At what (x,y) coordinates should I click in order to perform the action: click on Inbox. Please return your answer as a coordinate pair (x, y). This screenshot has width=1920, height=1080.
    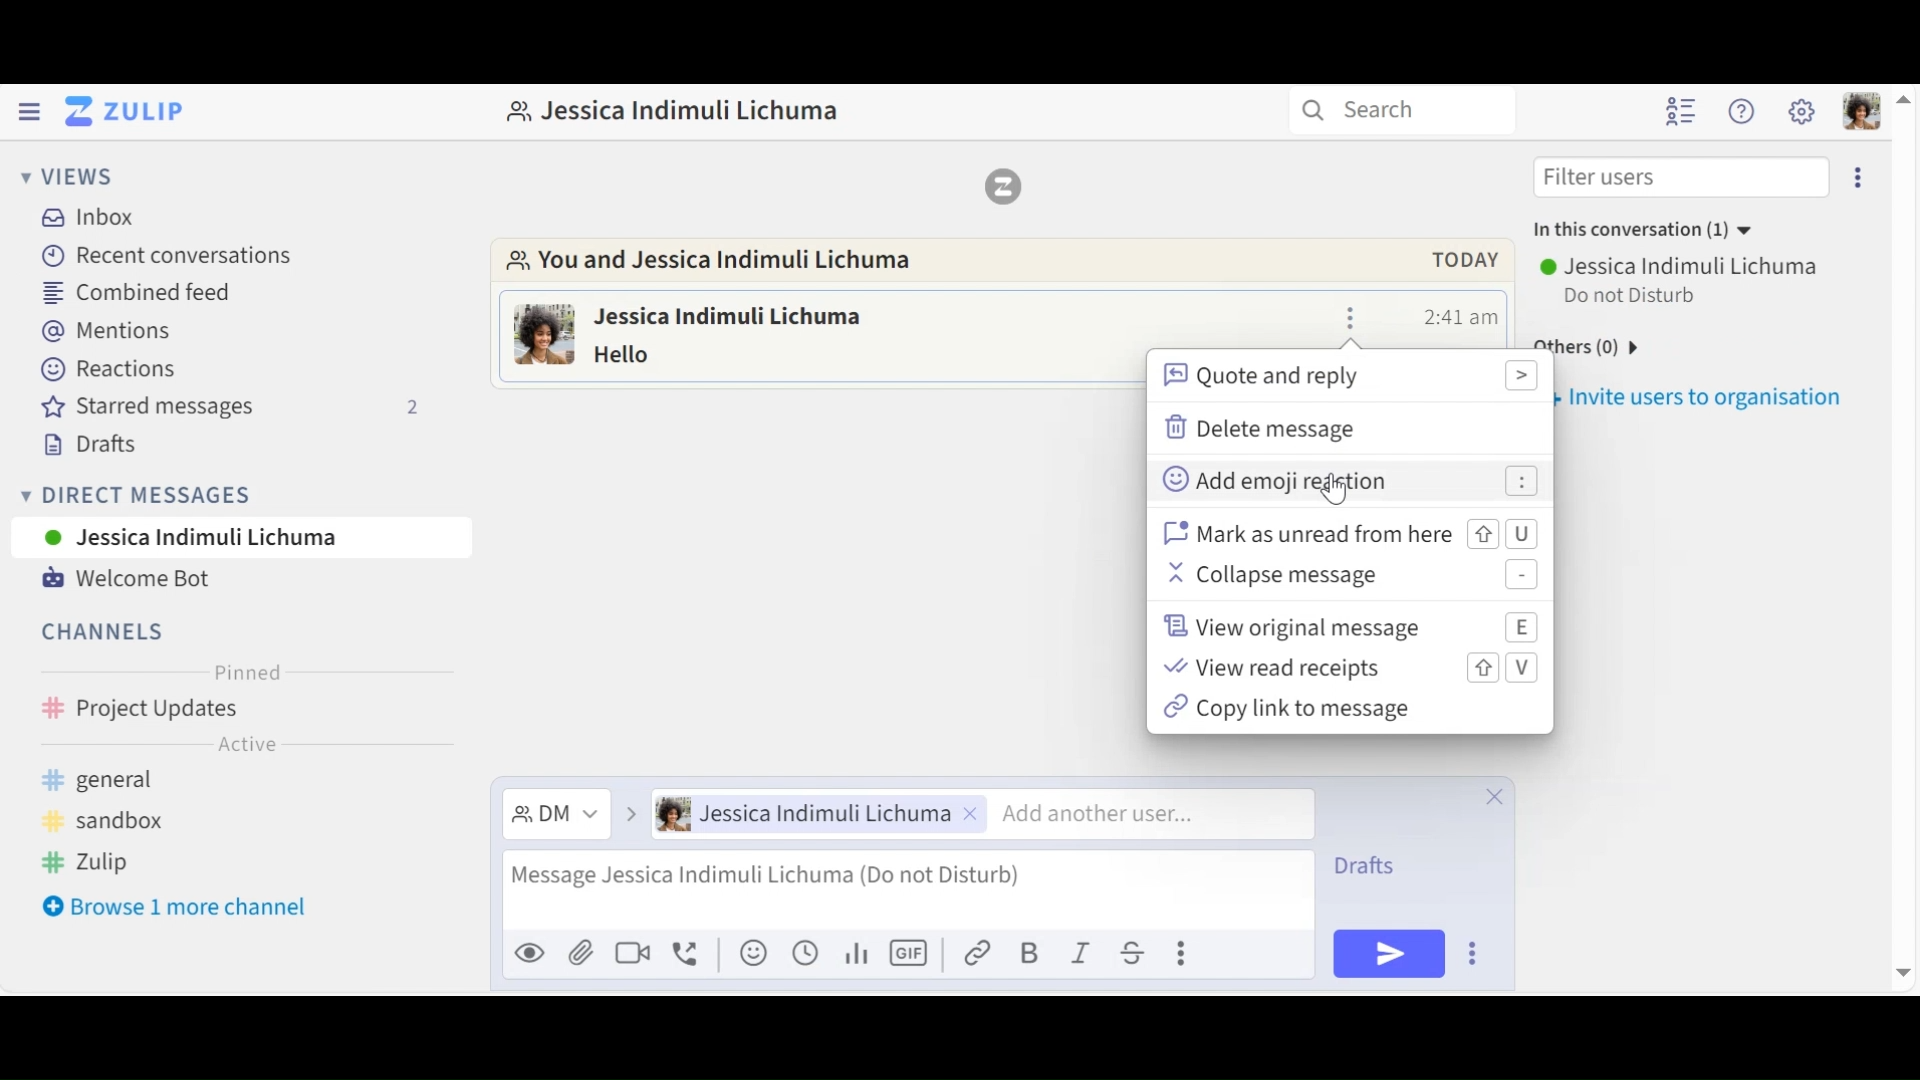
    Looking at the image, I should click on (101, 216).